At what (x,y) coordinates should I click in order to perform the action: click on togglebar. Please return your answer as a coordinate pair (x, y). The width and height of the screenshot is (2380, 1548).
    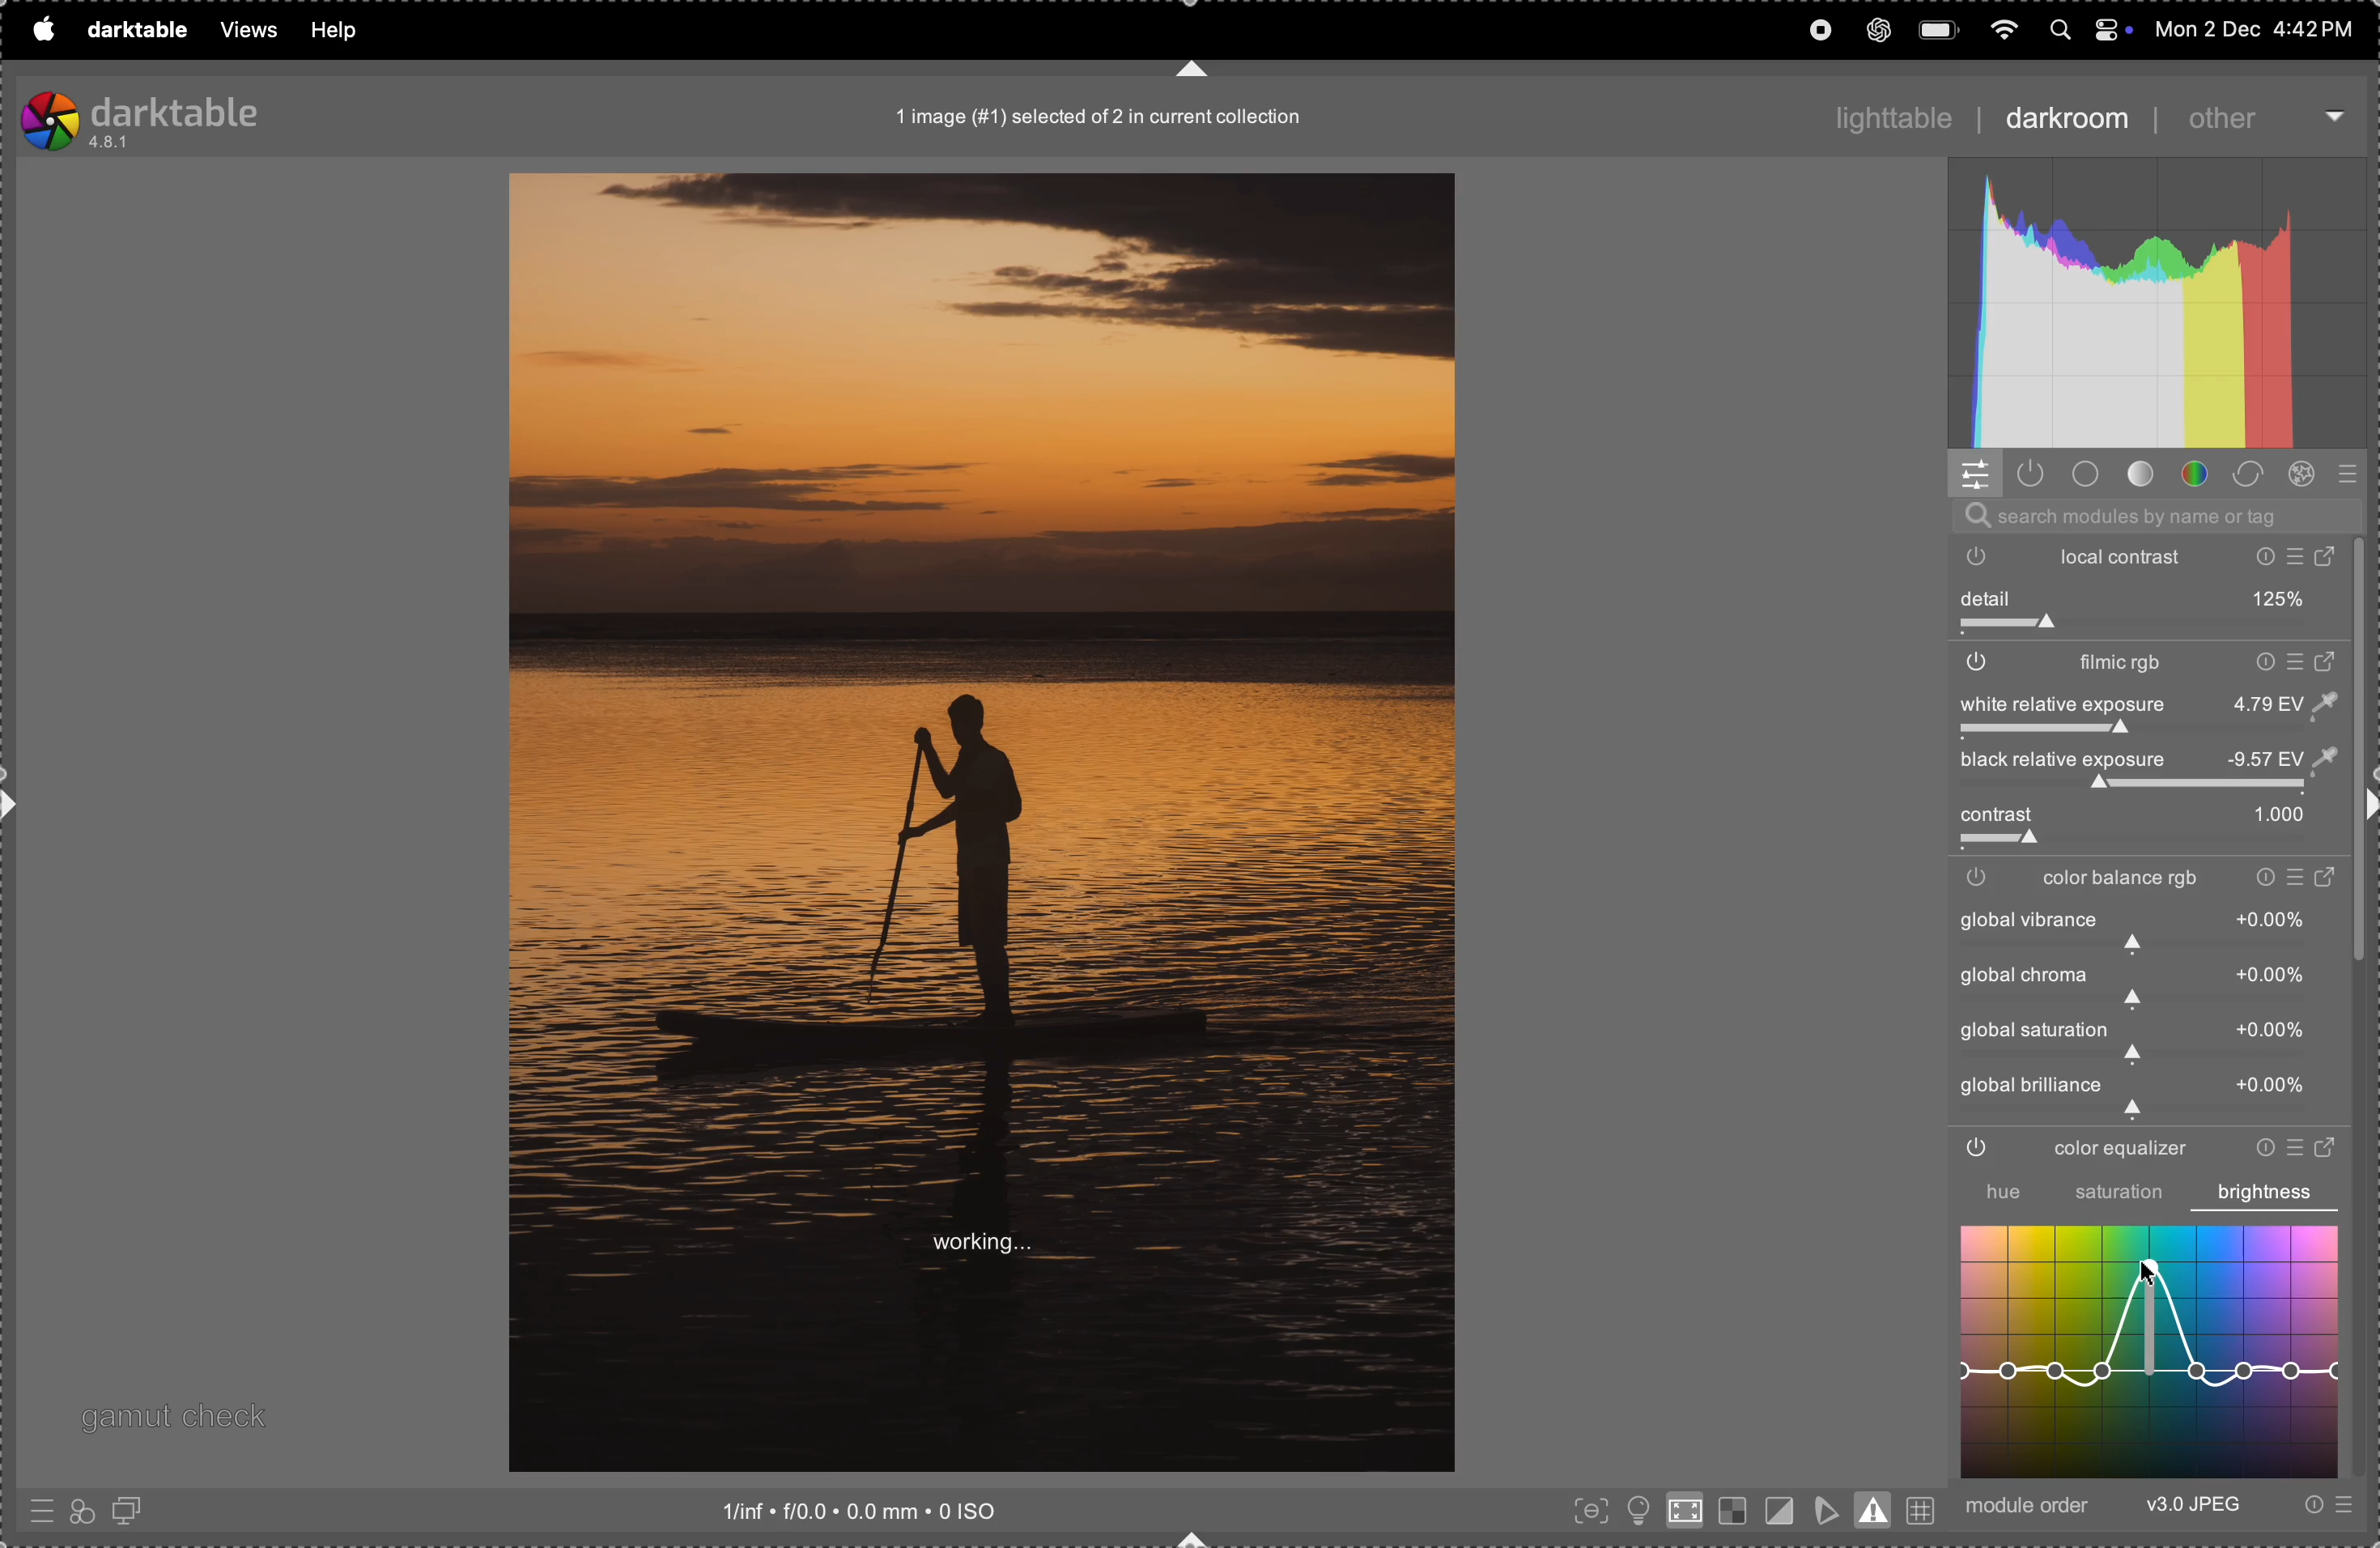
    Looking at the image, I should click on (2138, 787).